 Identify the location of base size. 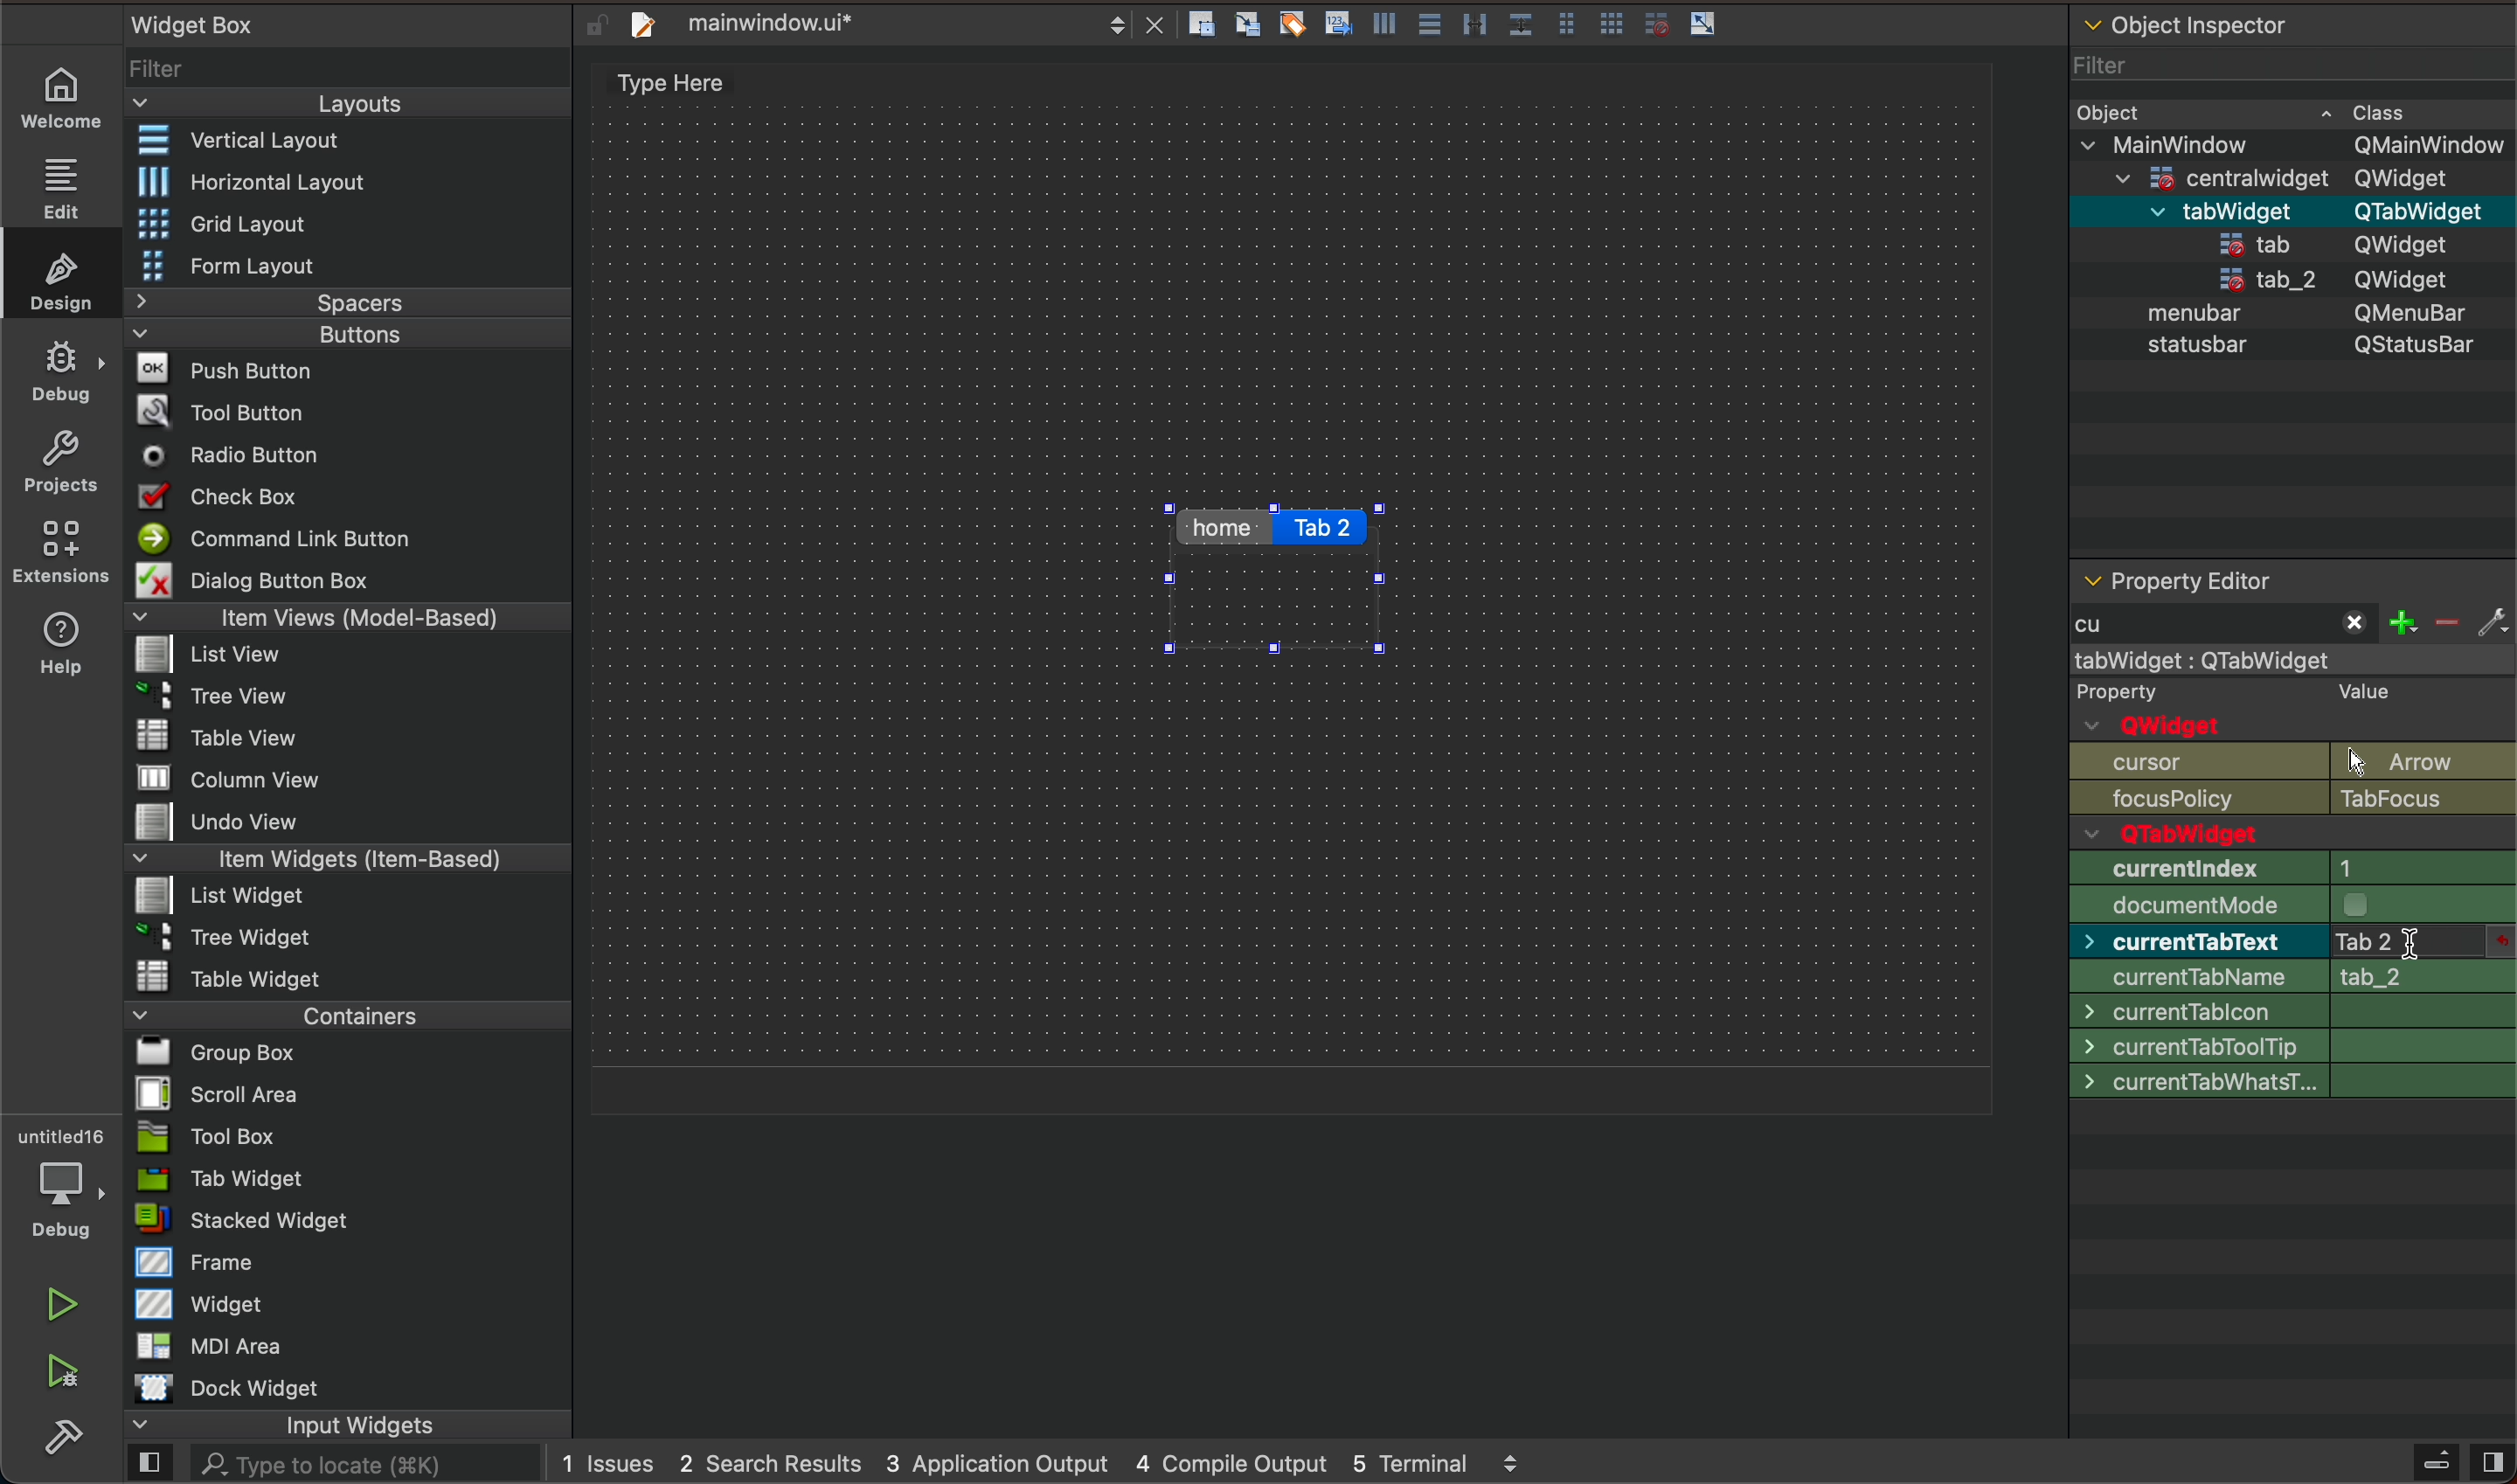
(2292, 1041).